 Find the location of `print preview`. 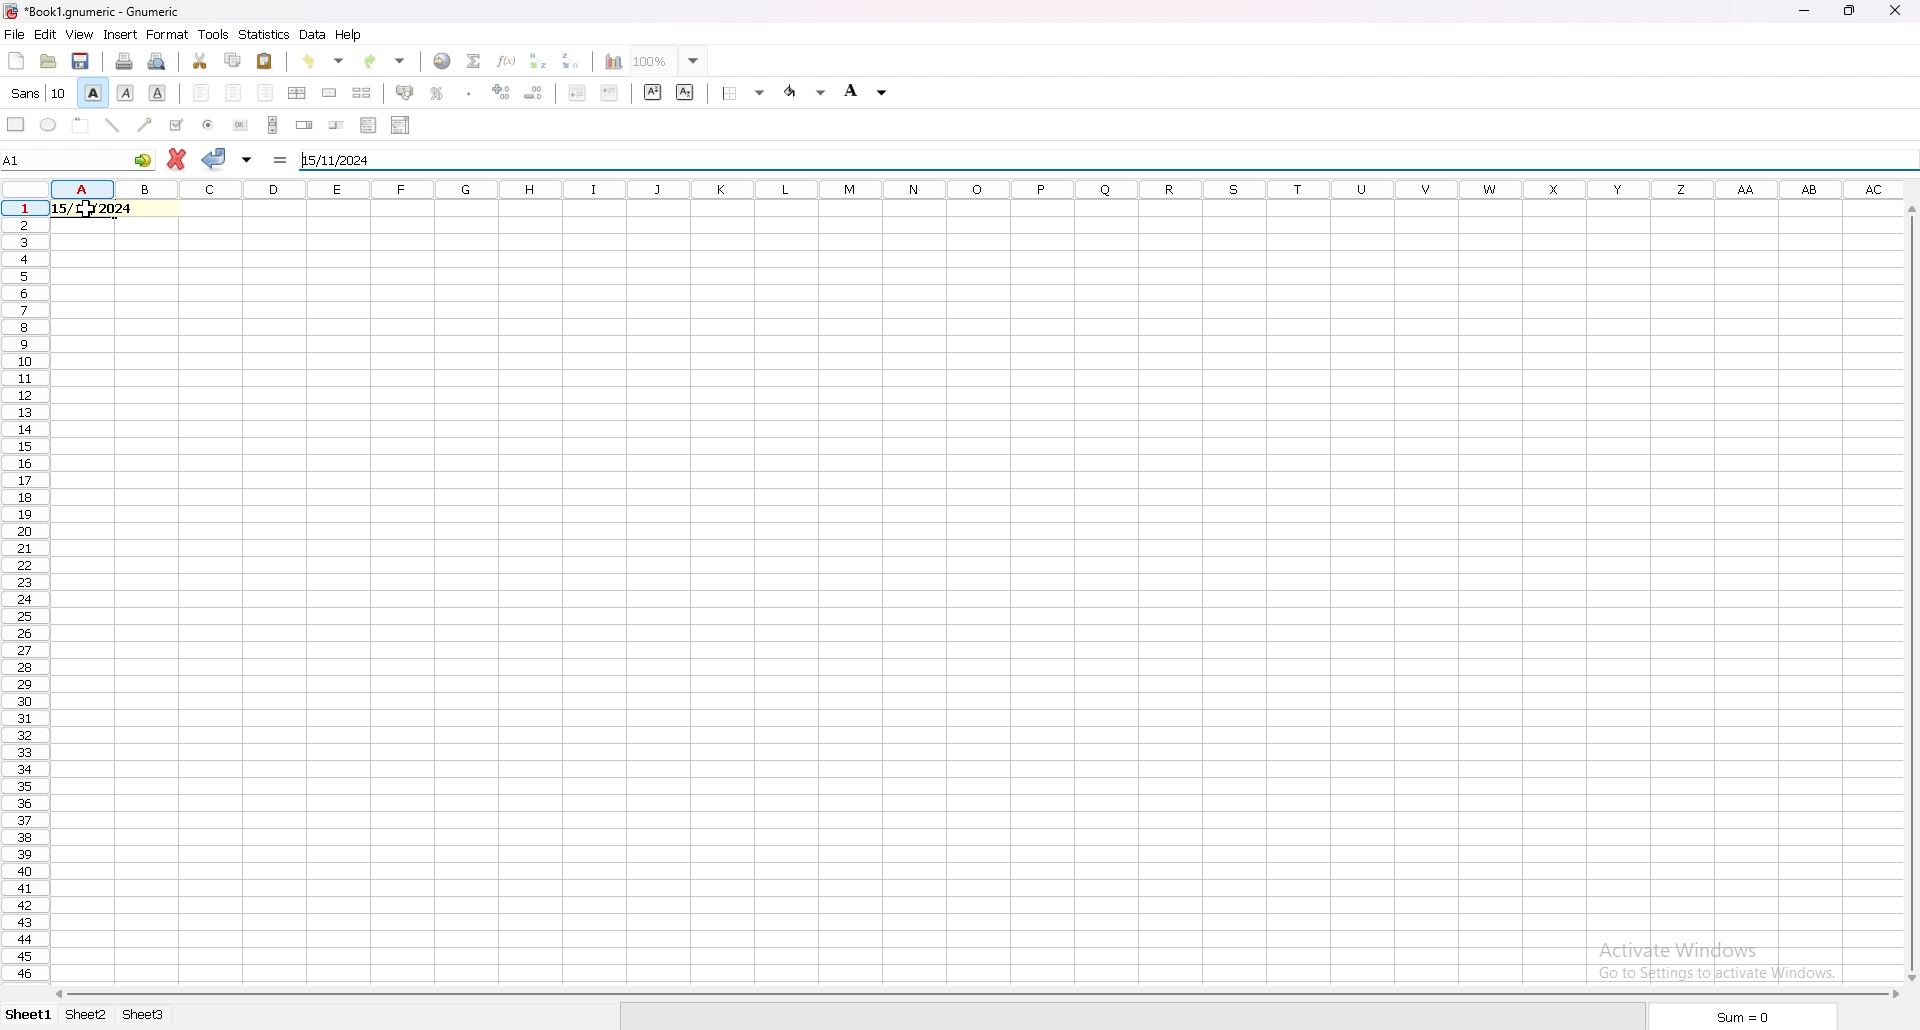

print preview is located at coordinates (156, 62).